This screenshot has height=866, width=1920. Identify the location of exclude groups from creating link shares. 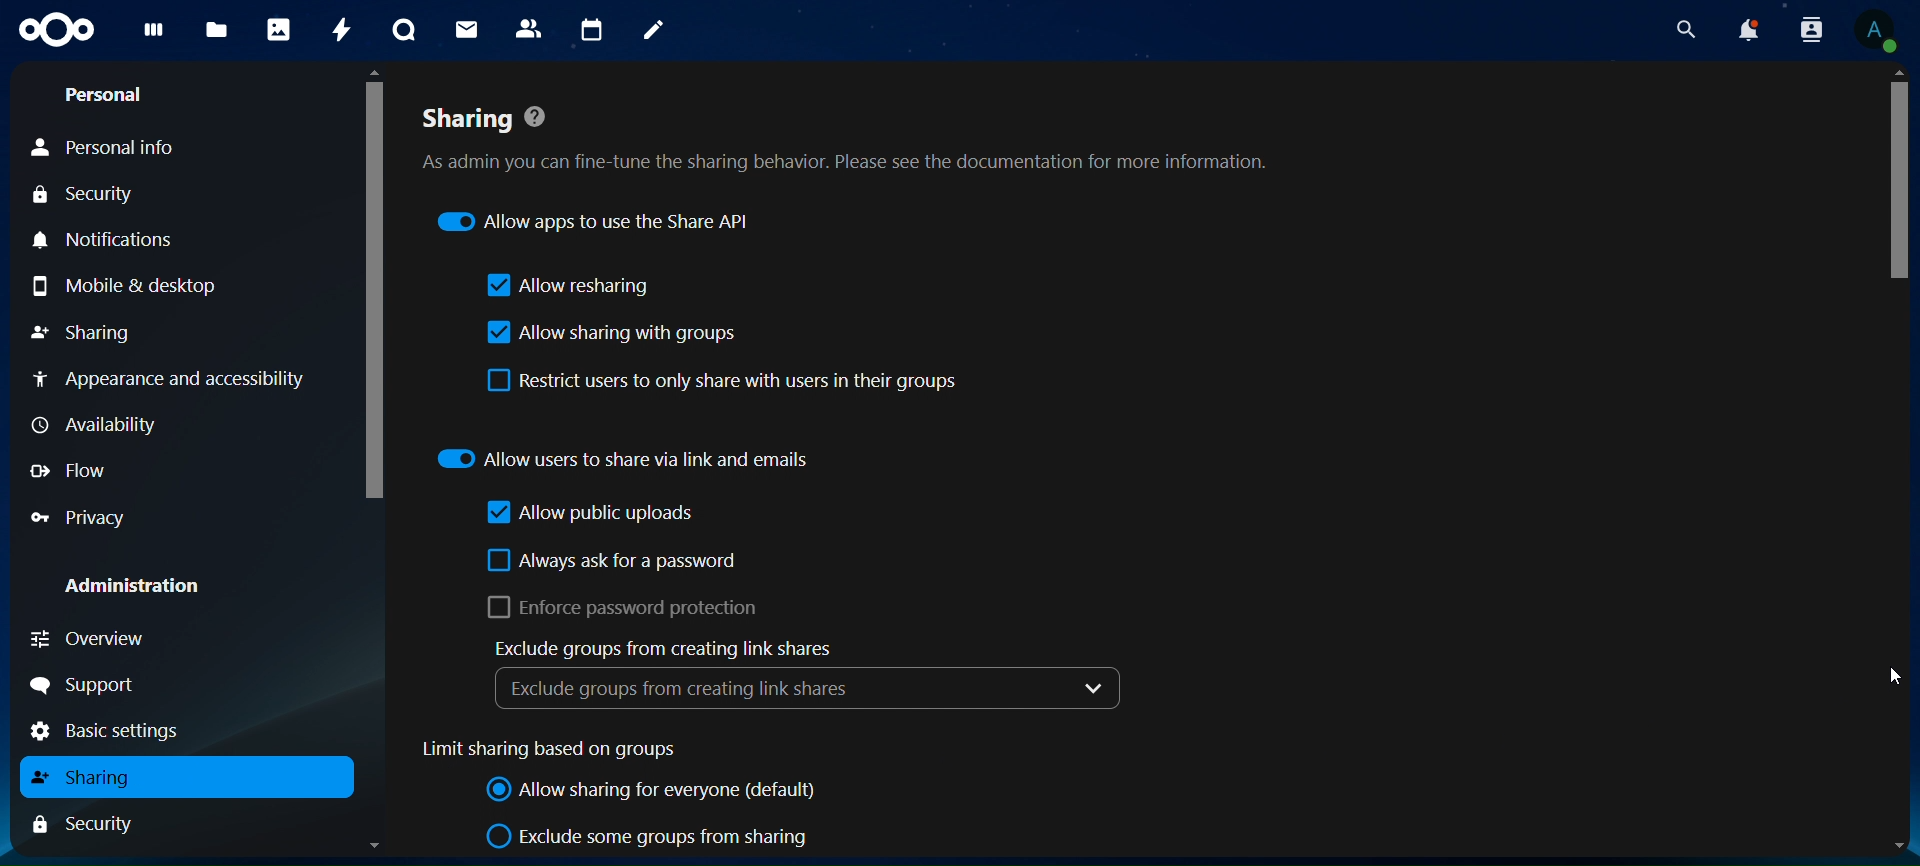
(656, 648).